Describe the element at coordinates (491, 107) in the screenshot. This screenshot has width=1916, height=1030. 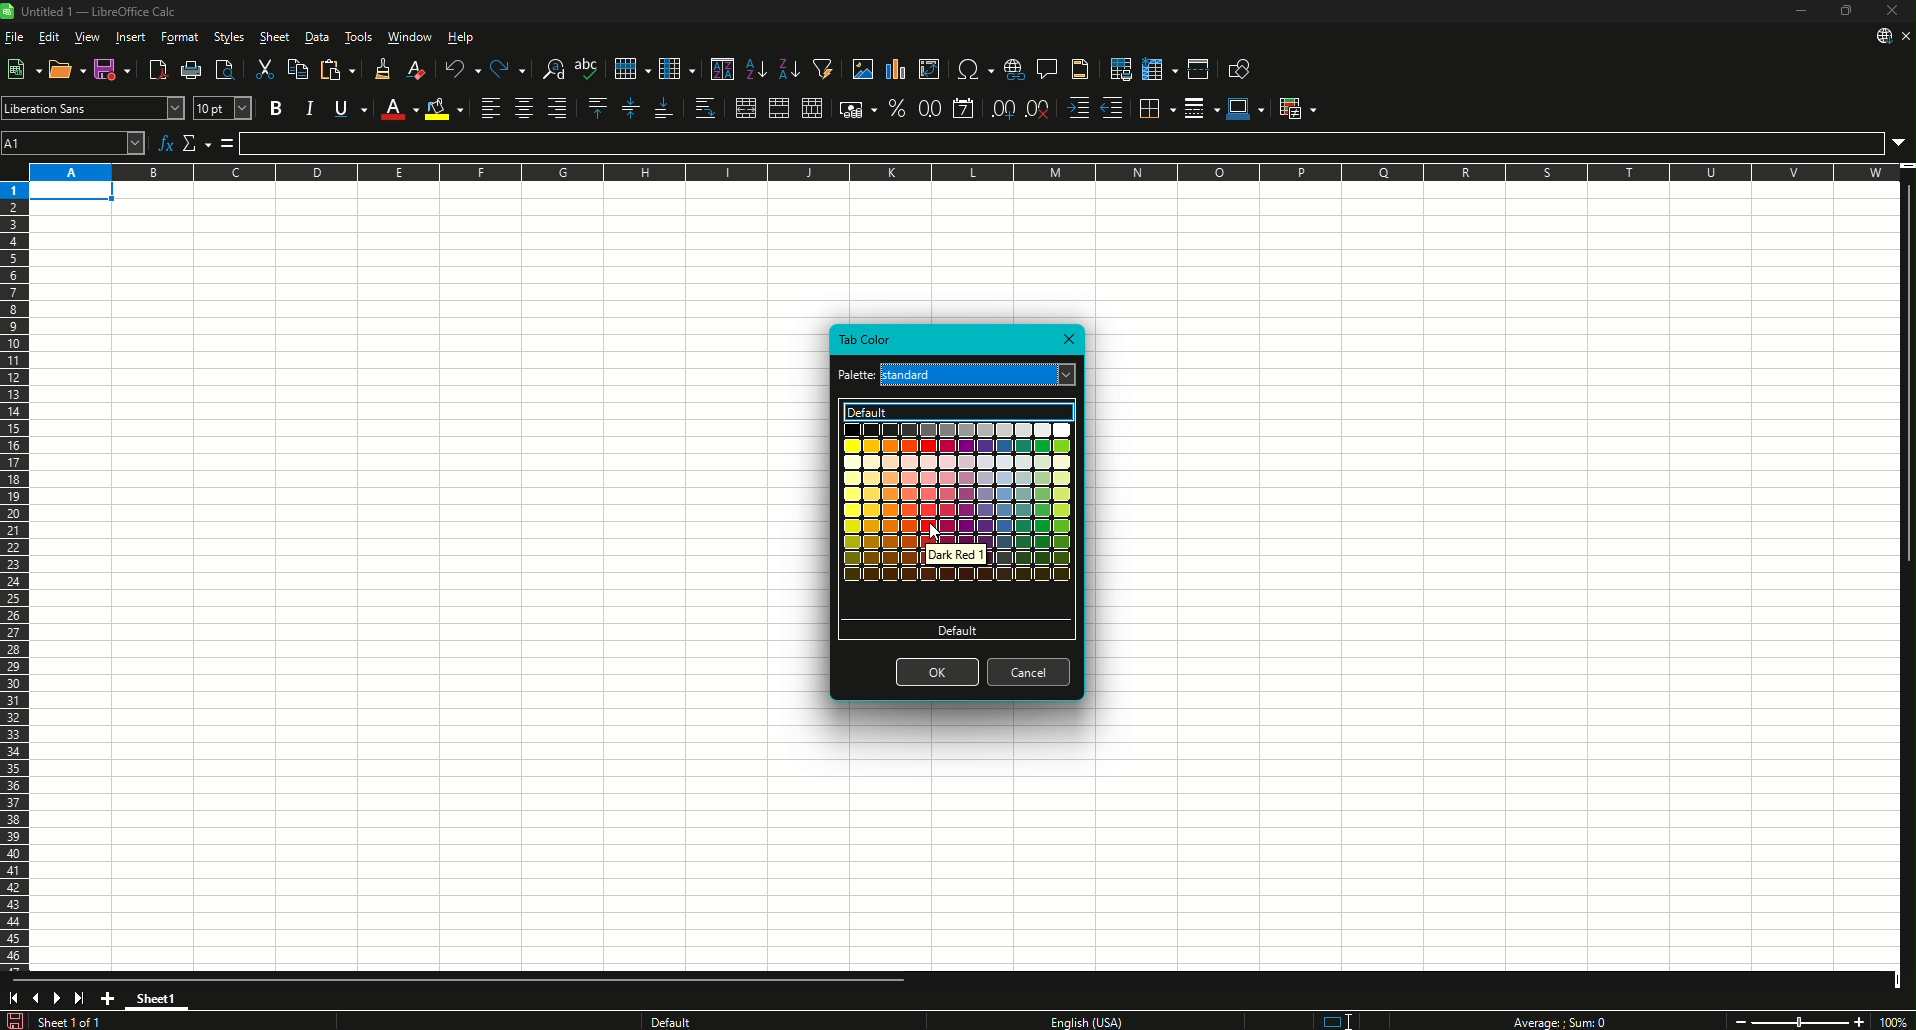
I see `Align Left` at that location.